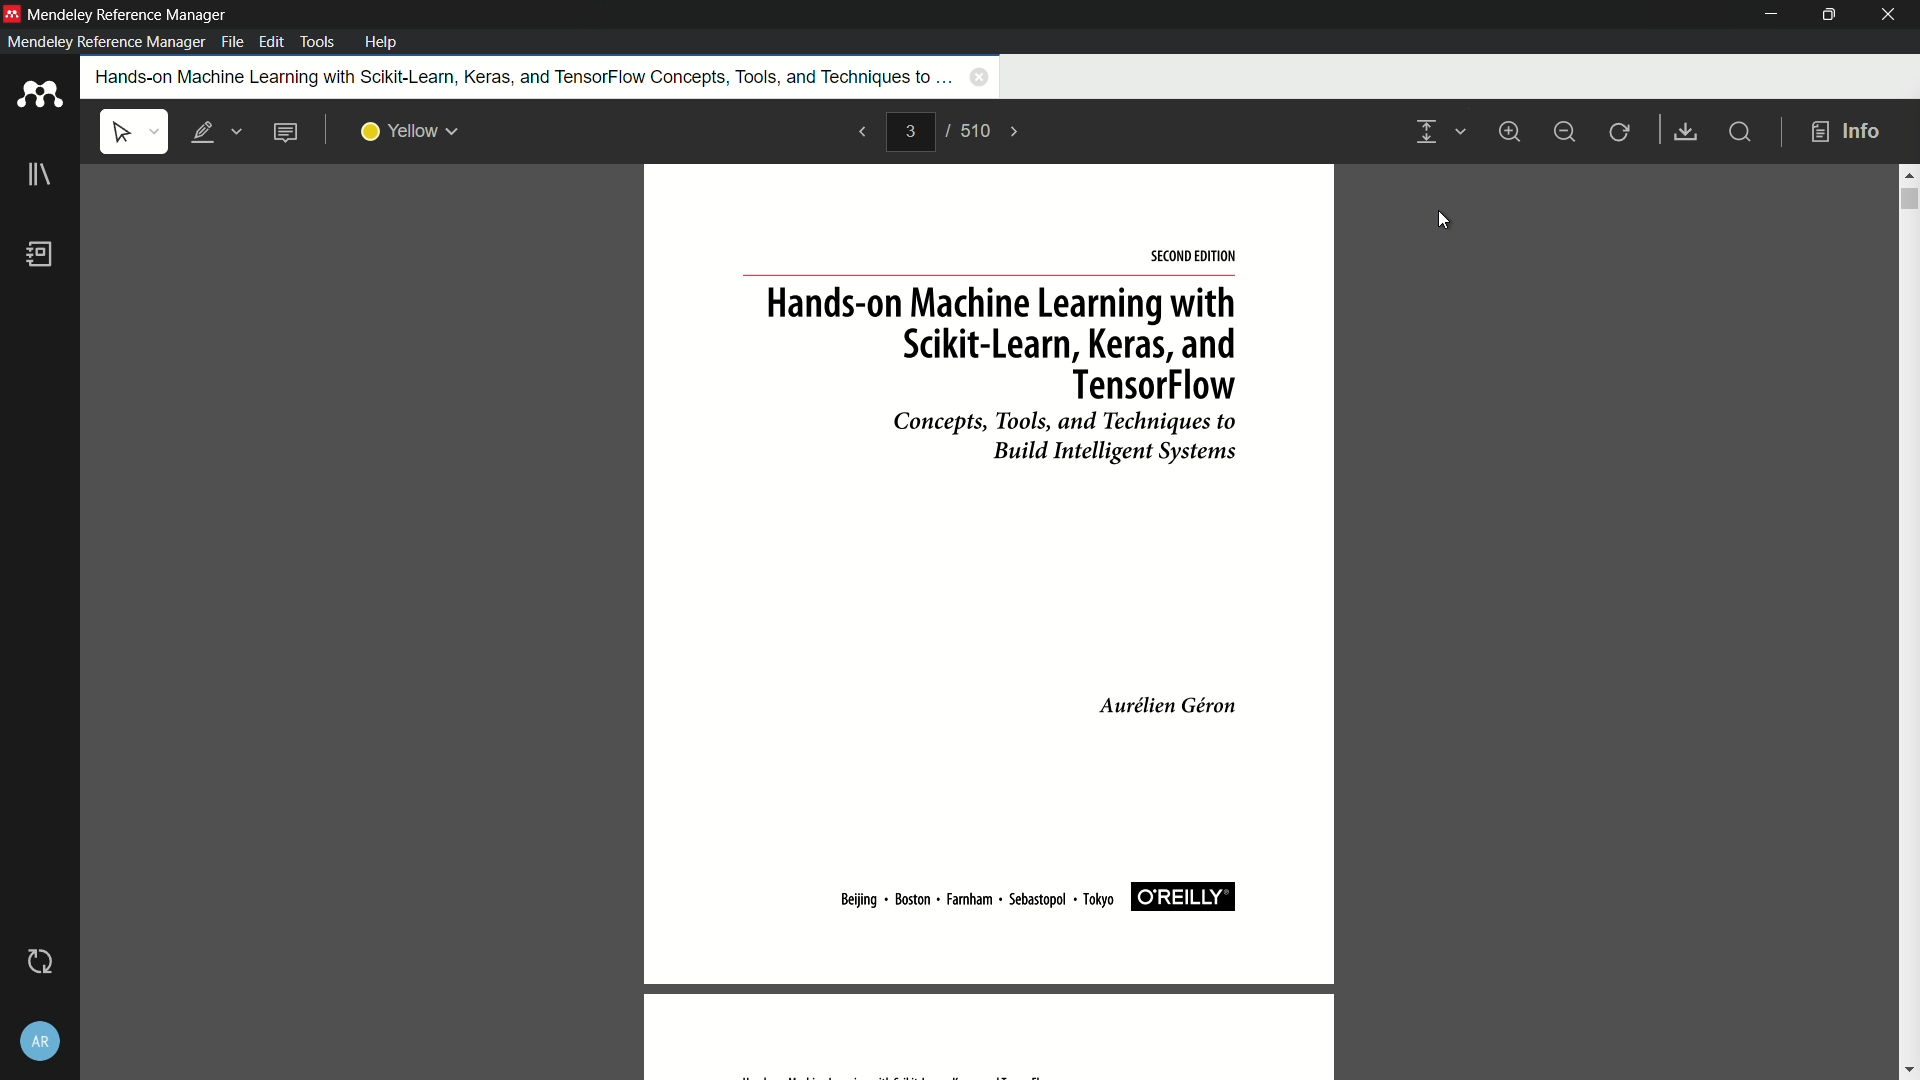 This screenshot has width=1920, height=1080. Describe the element at coordinates (1445, 220) in the screenshot. I see `cursor` at that location.